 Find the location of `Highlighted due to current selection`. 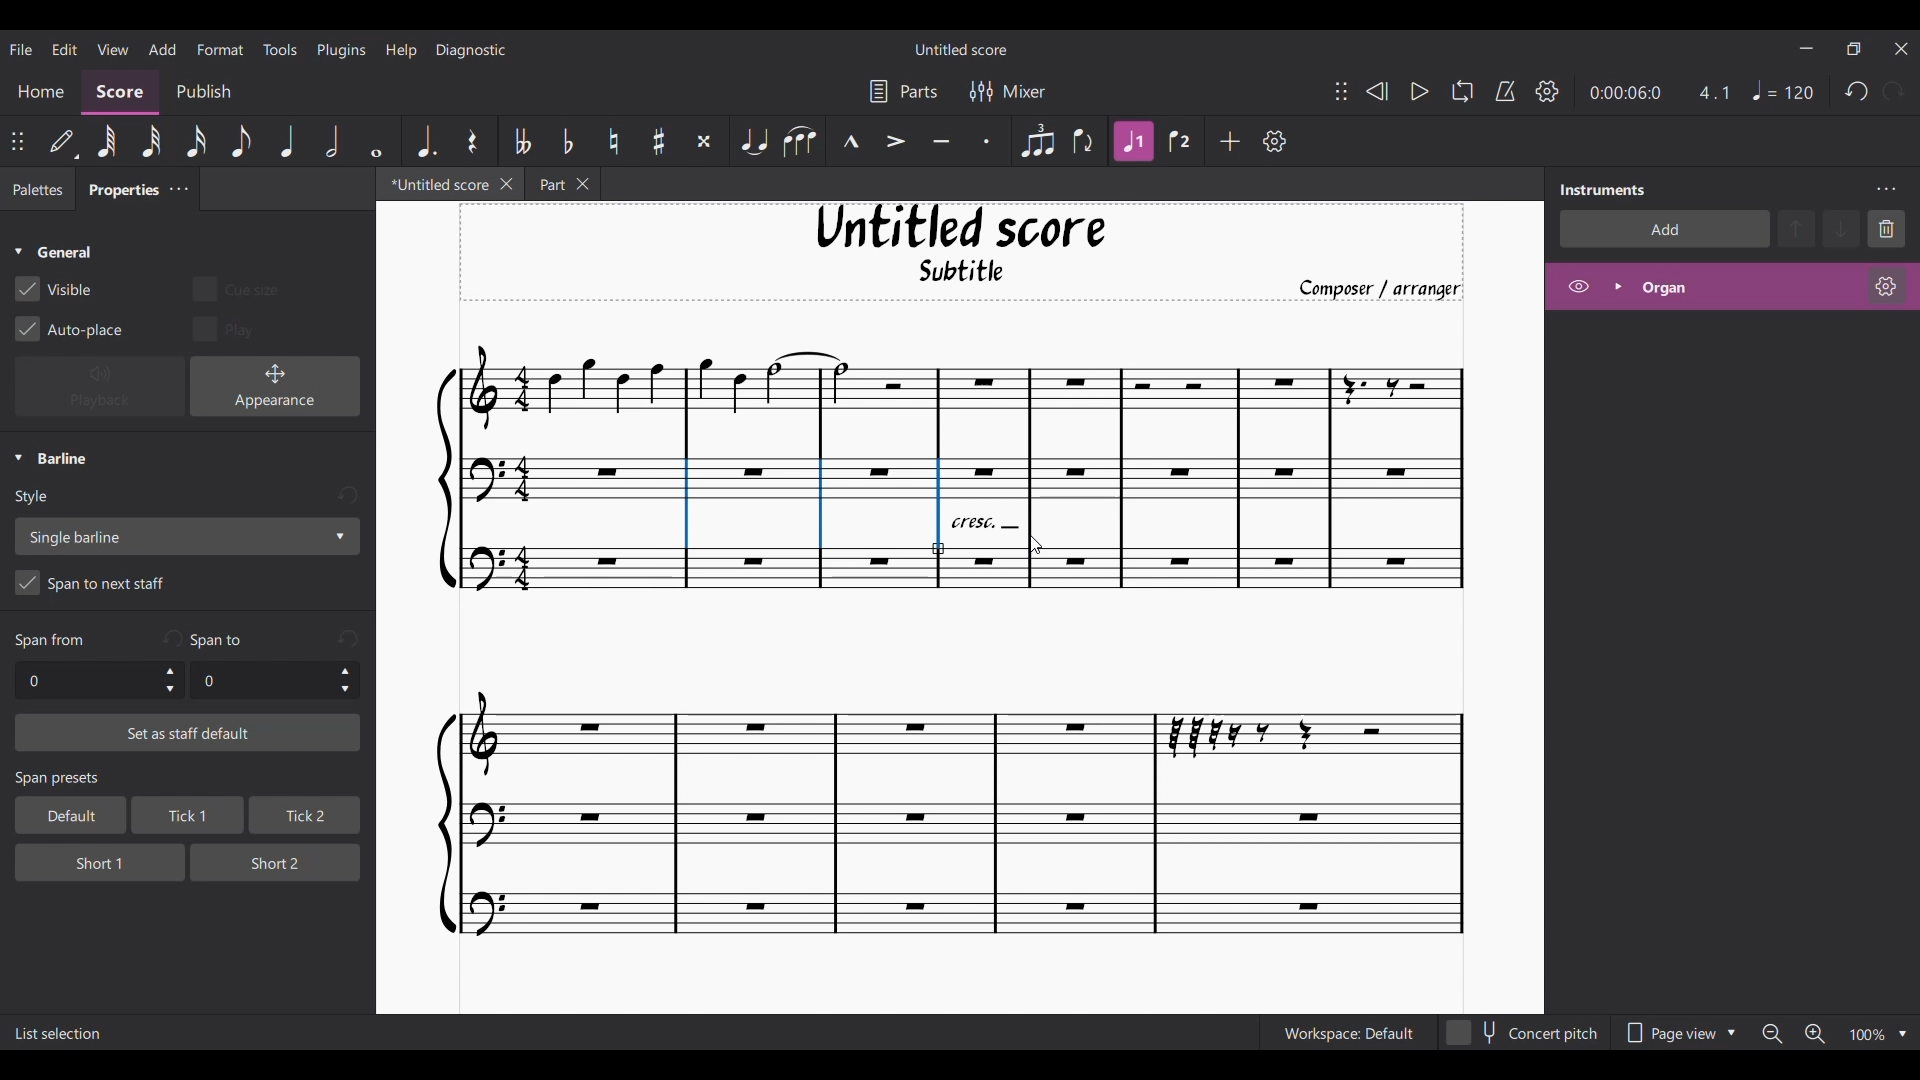

Highlighted due to current selection is located at coordinates (1133, 141).